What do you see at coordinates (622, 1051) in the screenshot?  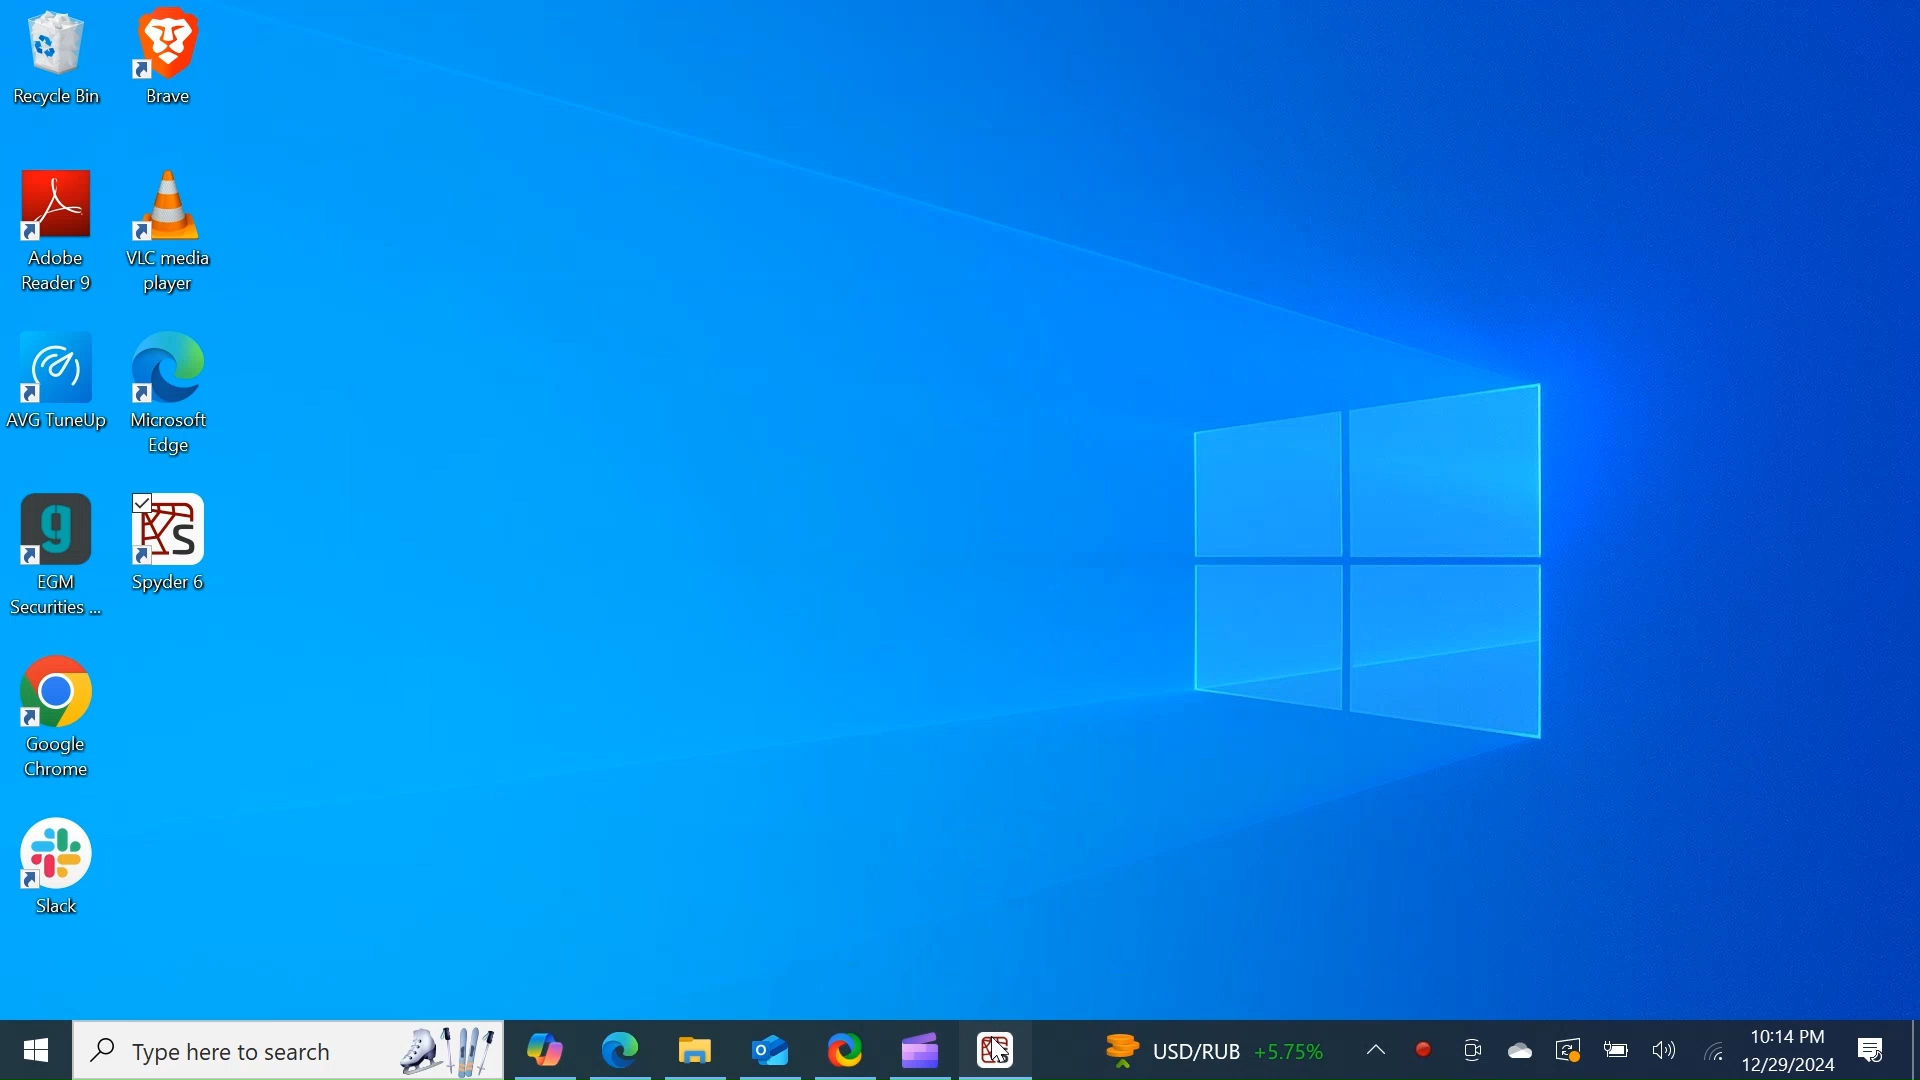 I see `Microsoft Edge` at bounding box center [622, 1051].